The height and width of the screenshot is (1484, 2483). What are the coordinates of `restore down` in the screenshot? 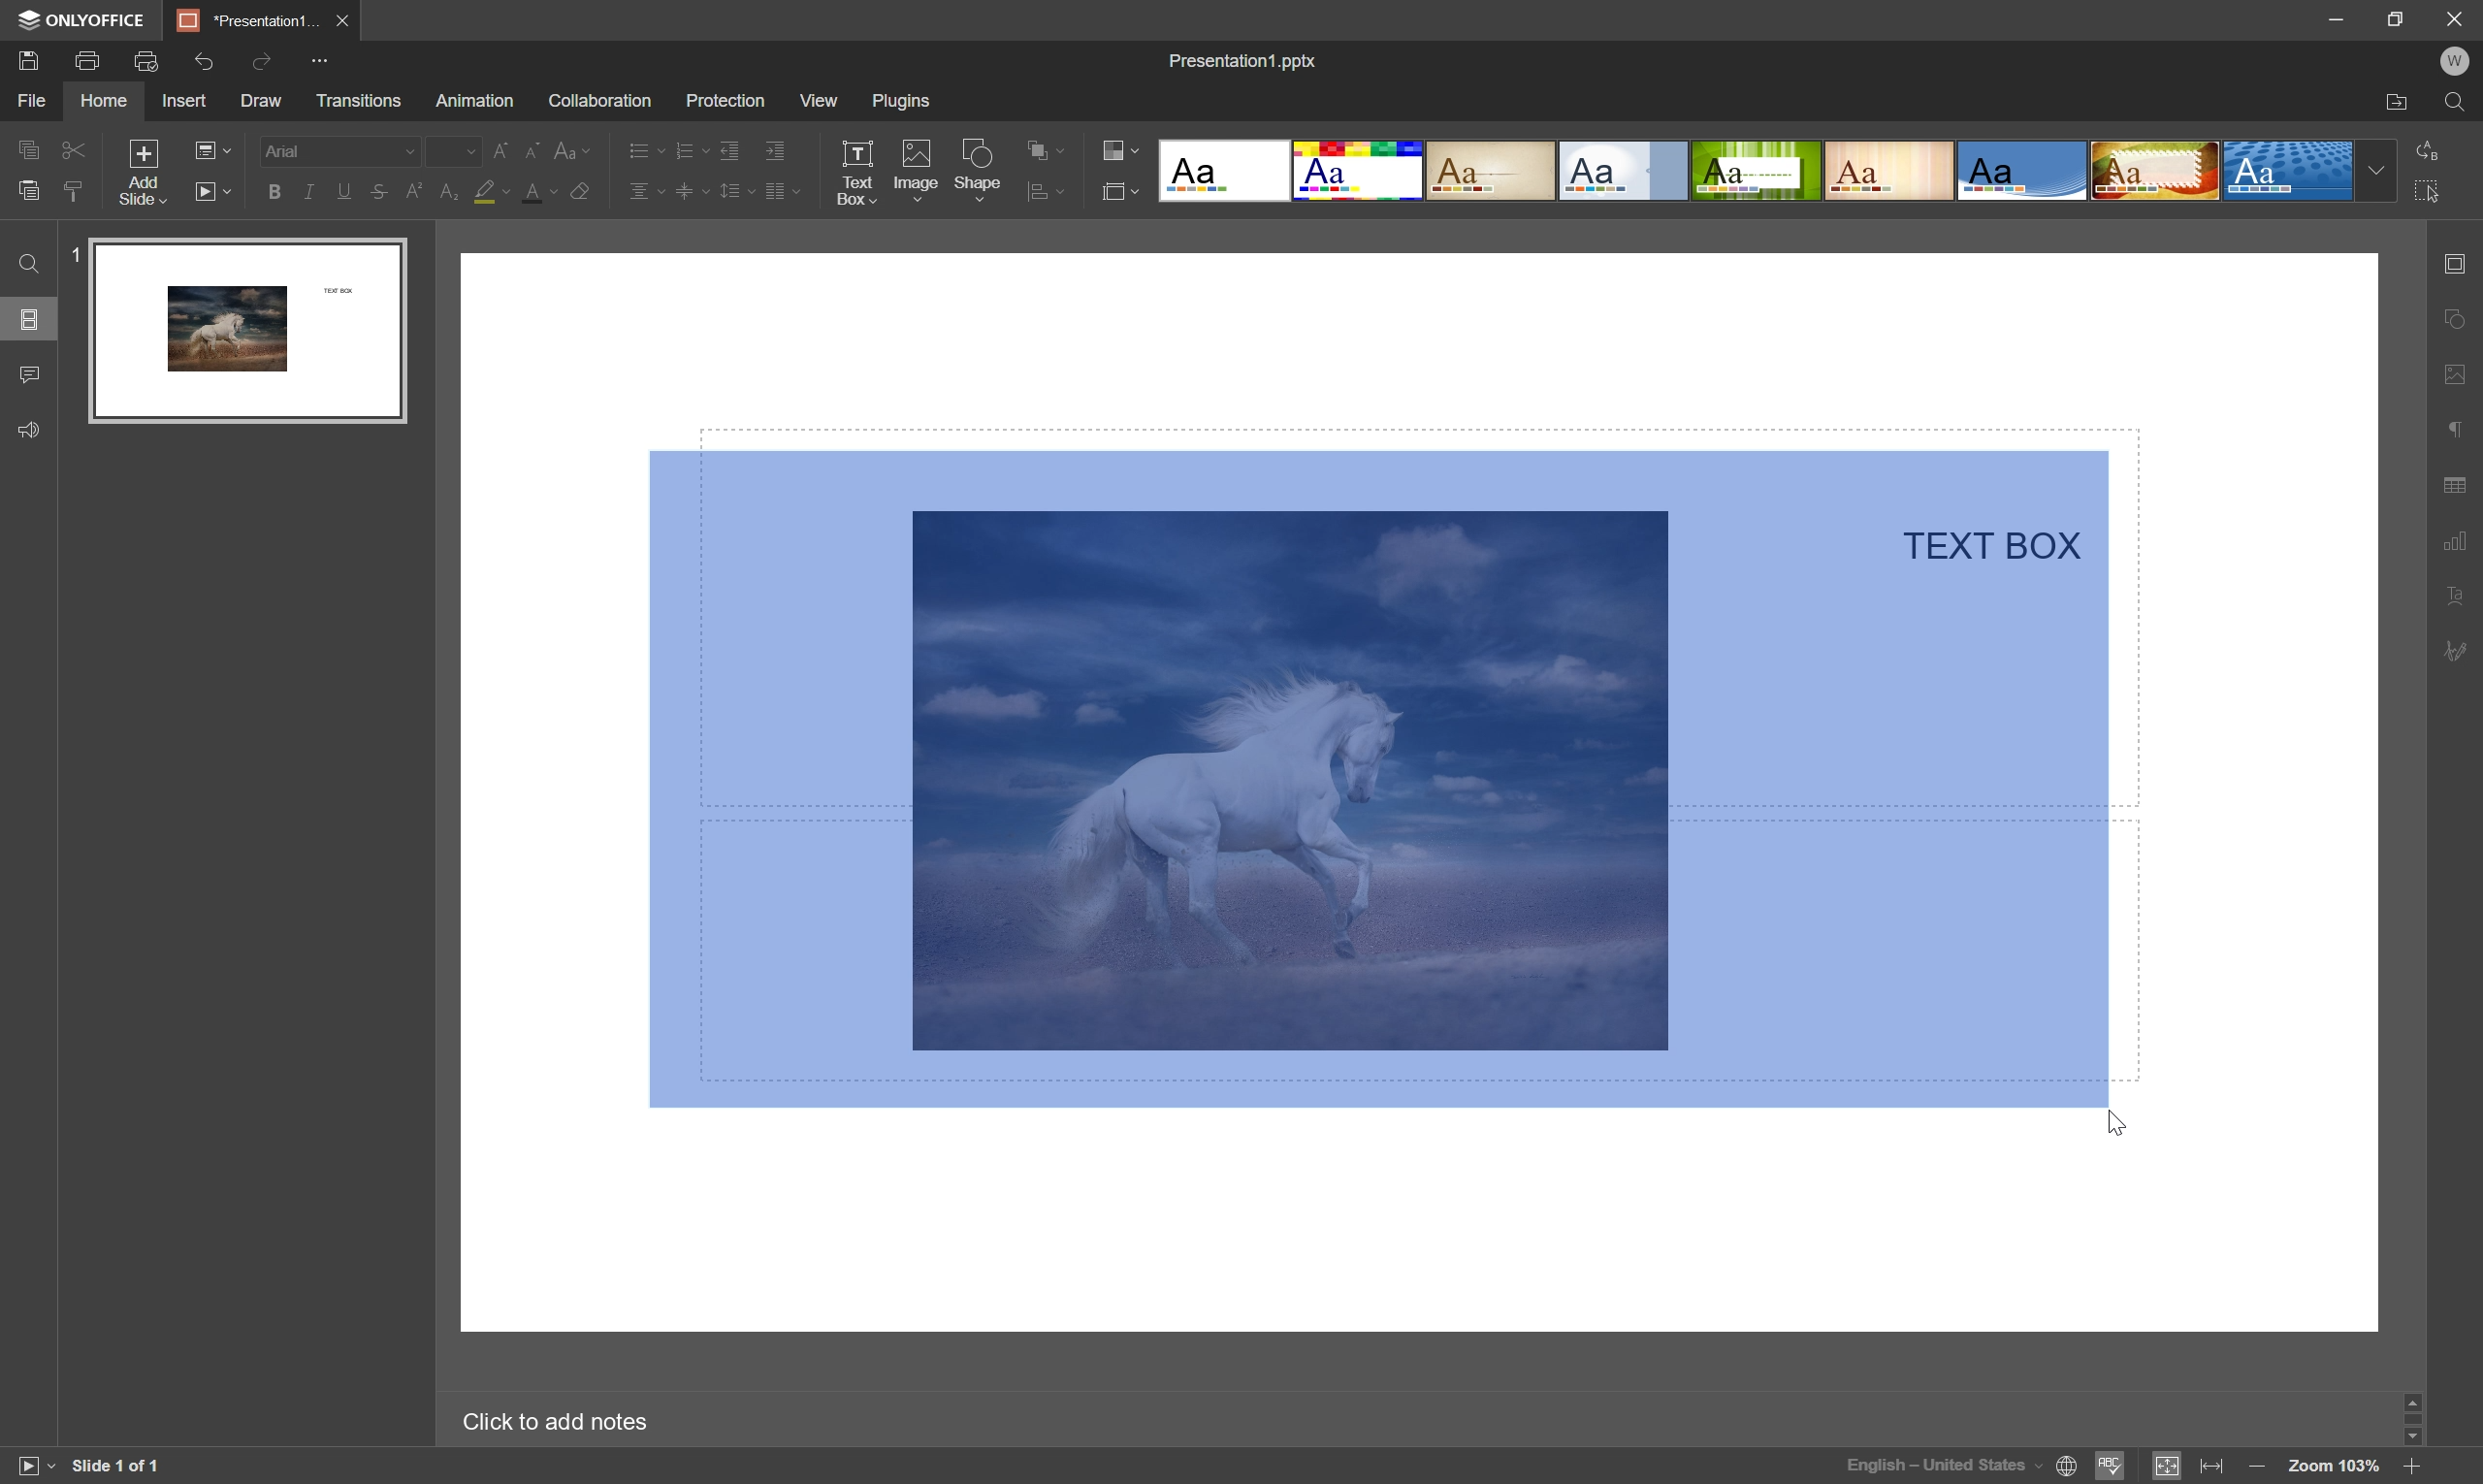 It's located at (2399, 15).